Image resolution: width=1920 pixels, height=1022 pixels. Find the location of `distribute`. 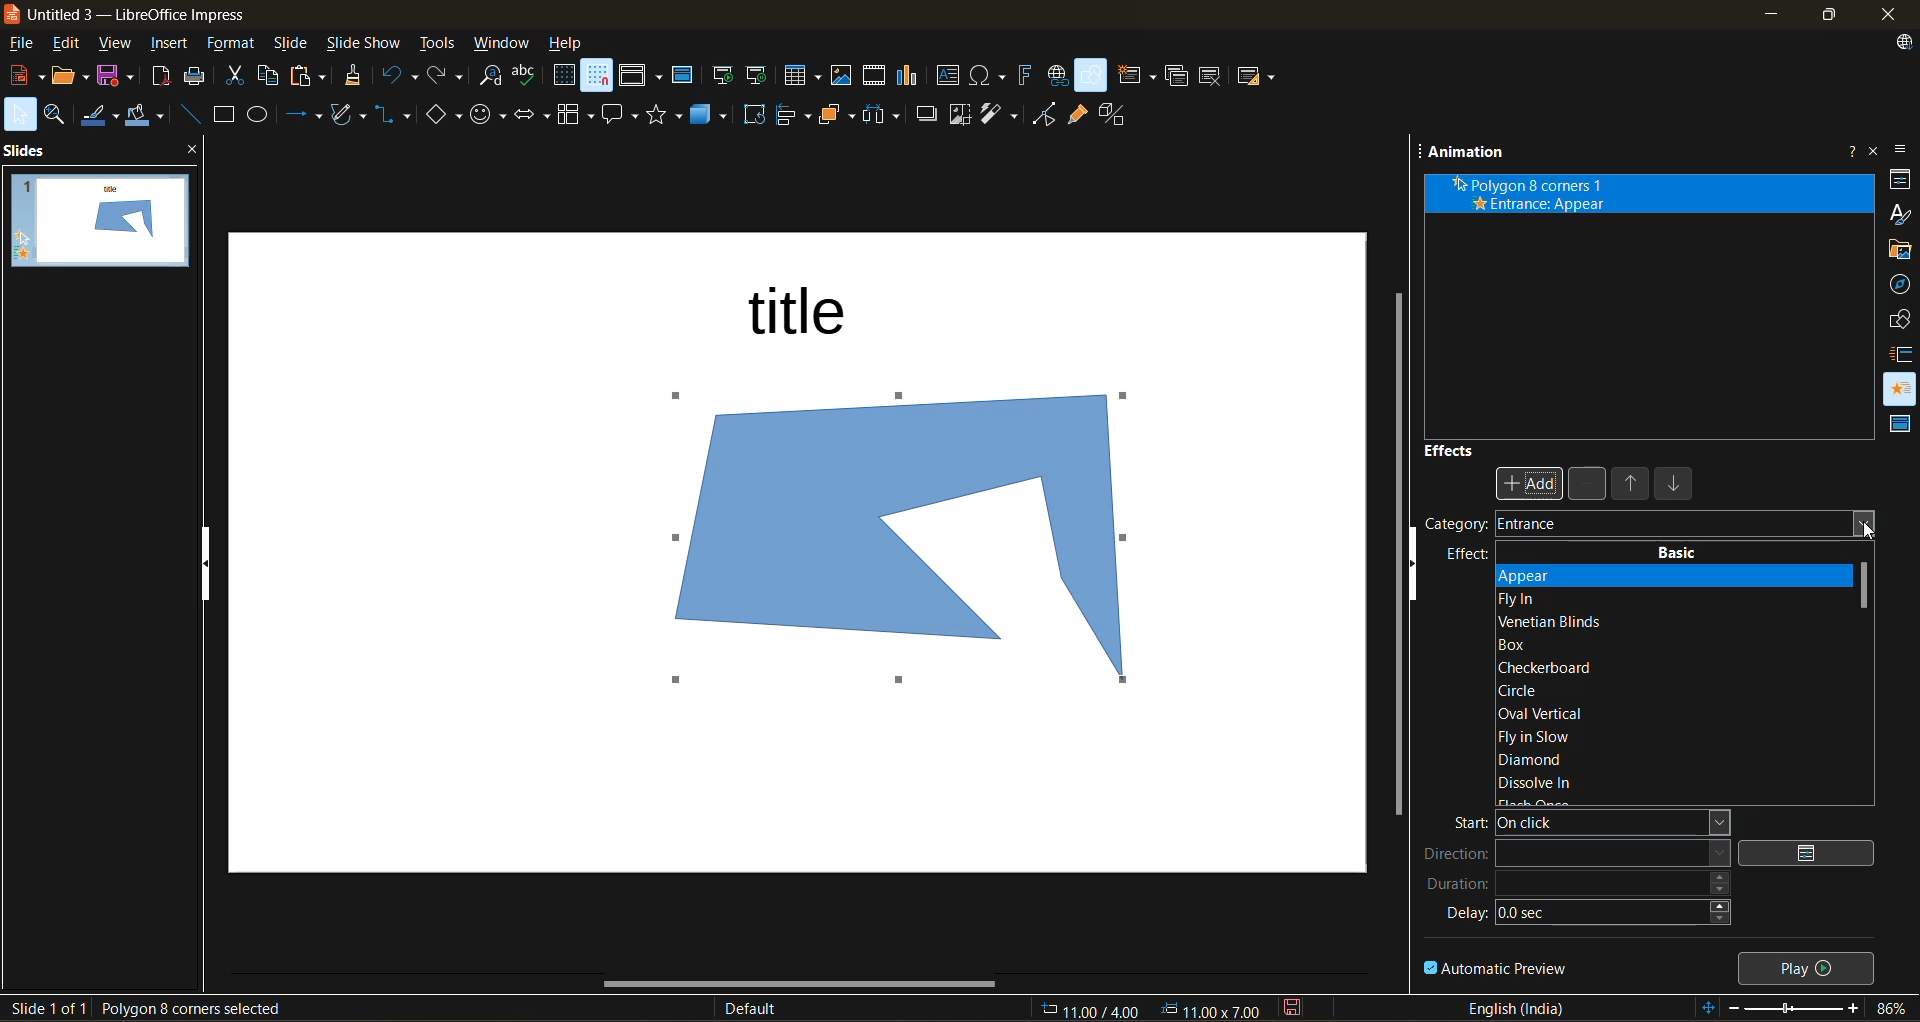

distribute is located at coordinates (885, 116).